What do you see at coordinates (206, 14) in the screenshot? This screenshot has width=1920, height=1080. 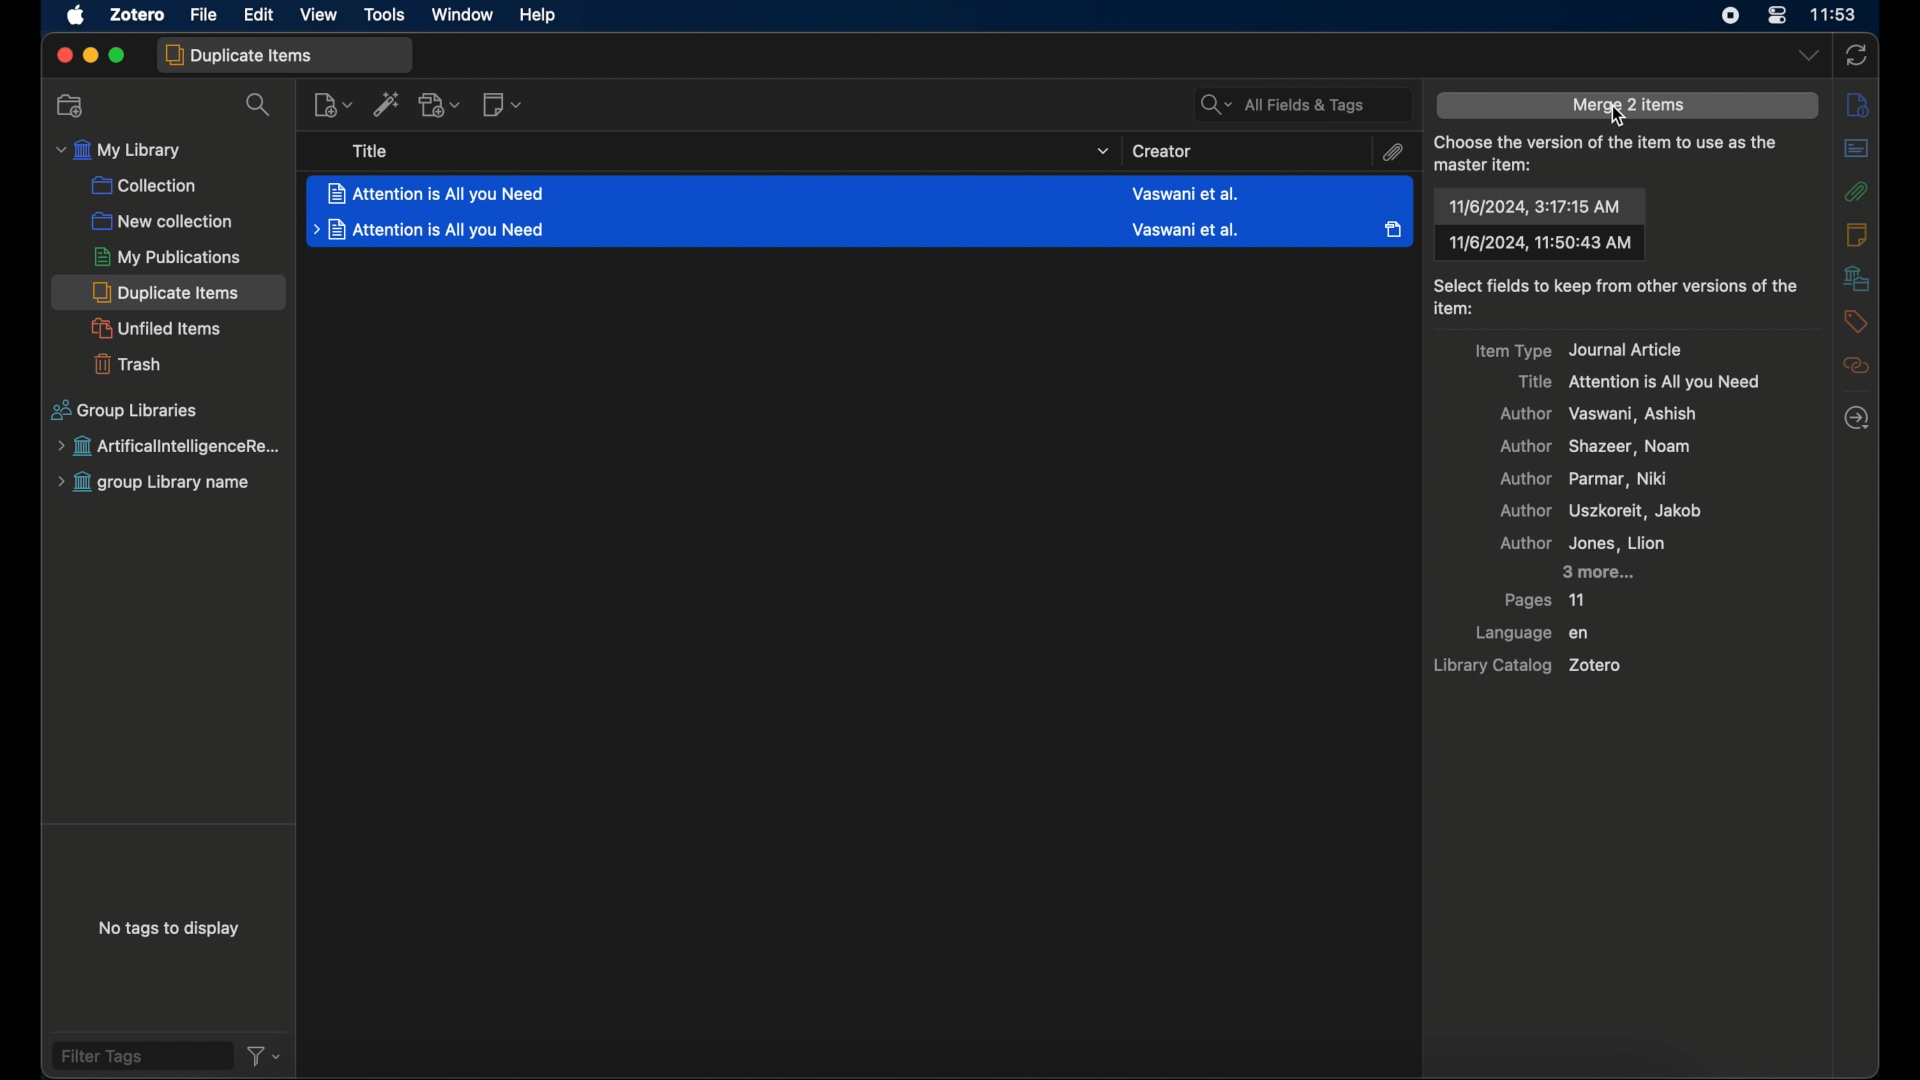 I see `file` at bounding box center [206, 14].